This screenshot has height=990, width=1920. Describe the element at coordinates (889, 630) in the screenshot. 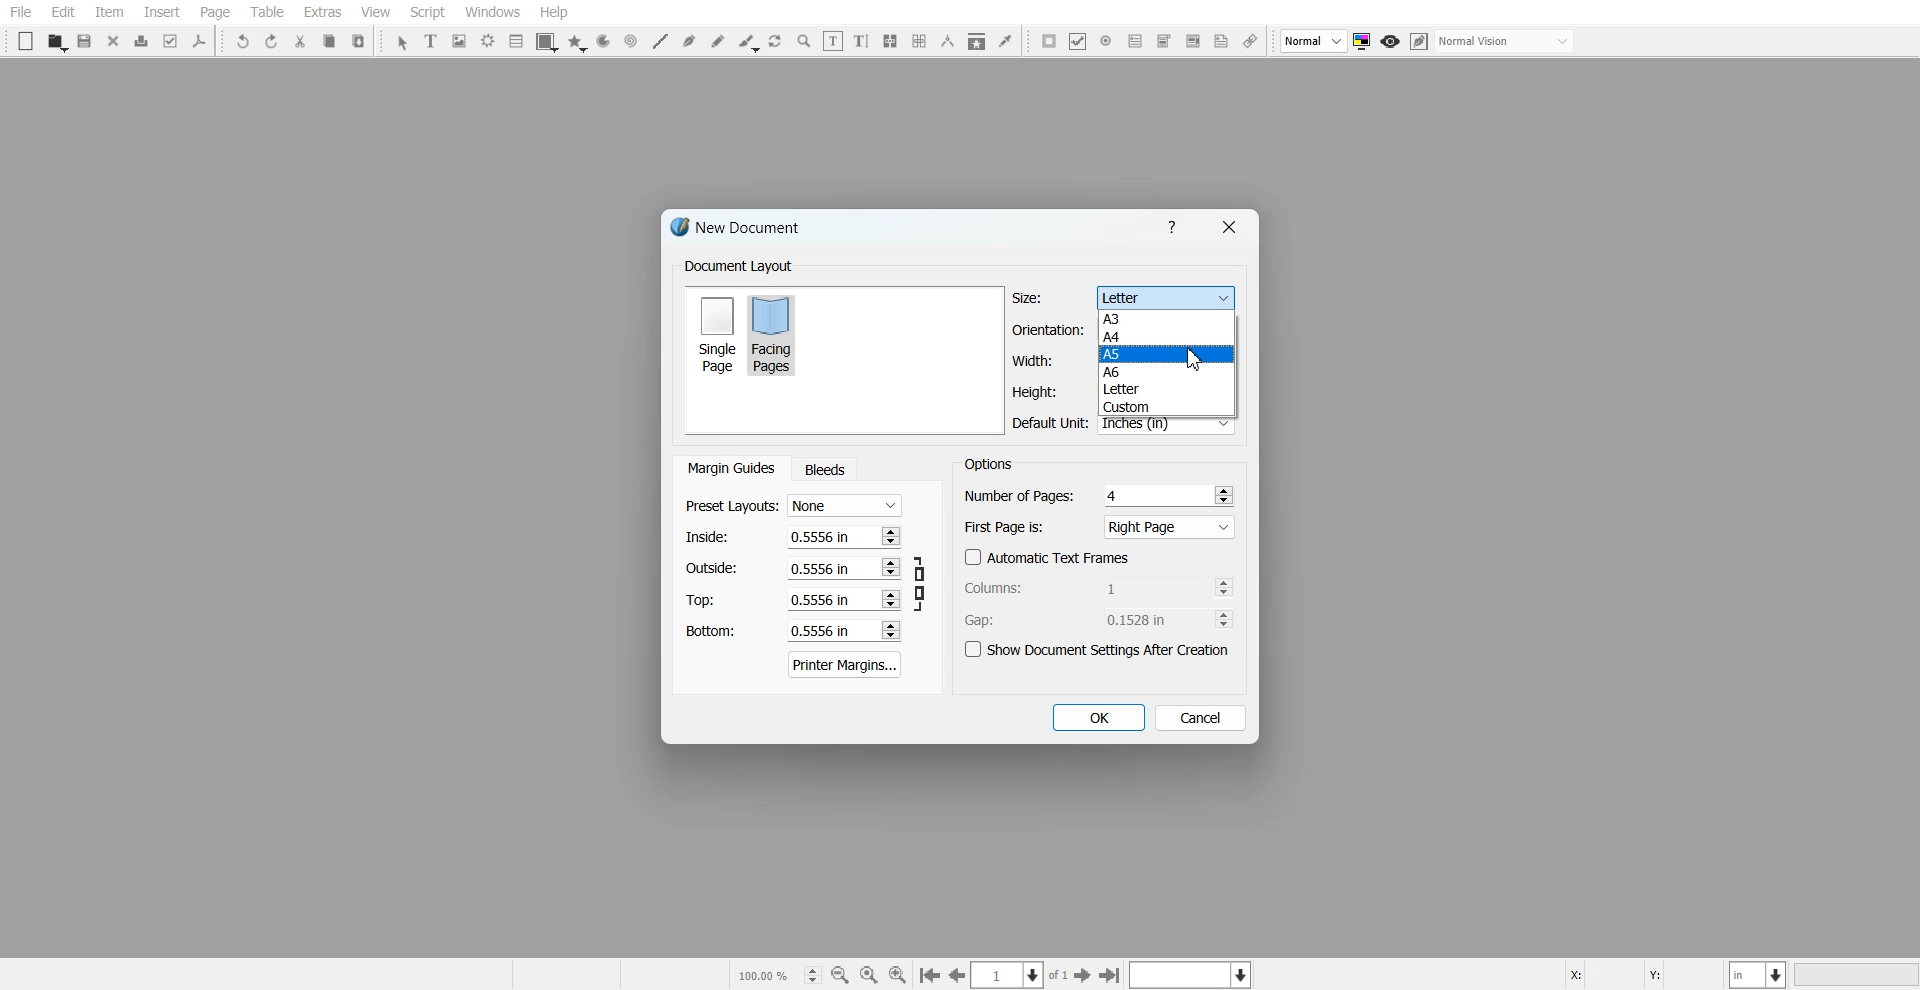

I see `Increase and decrease No. ` at that location.